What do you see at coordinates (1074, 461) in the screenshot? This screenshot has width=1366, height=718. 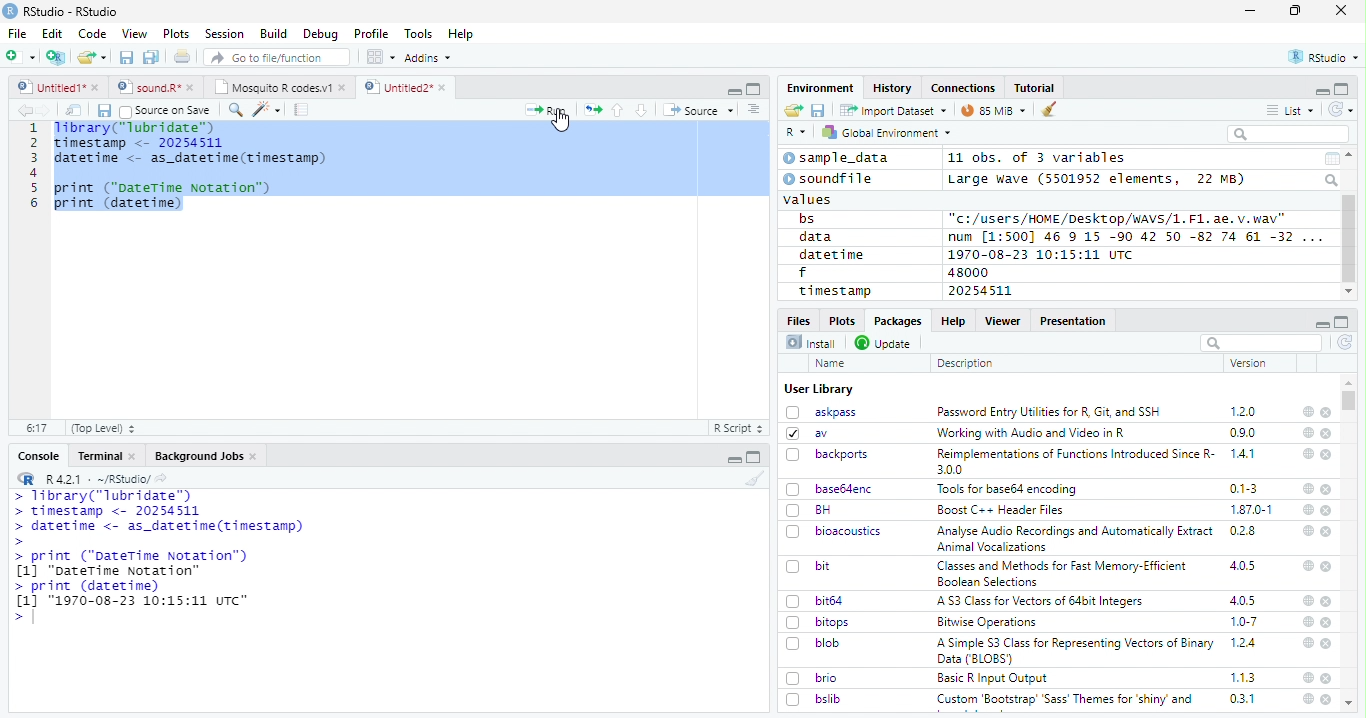 I see `Reimplementations of Functions Introduced Since R-
300` at bounding box center [1074, 461].